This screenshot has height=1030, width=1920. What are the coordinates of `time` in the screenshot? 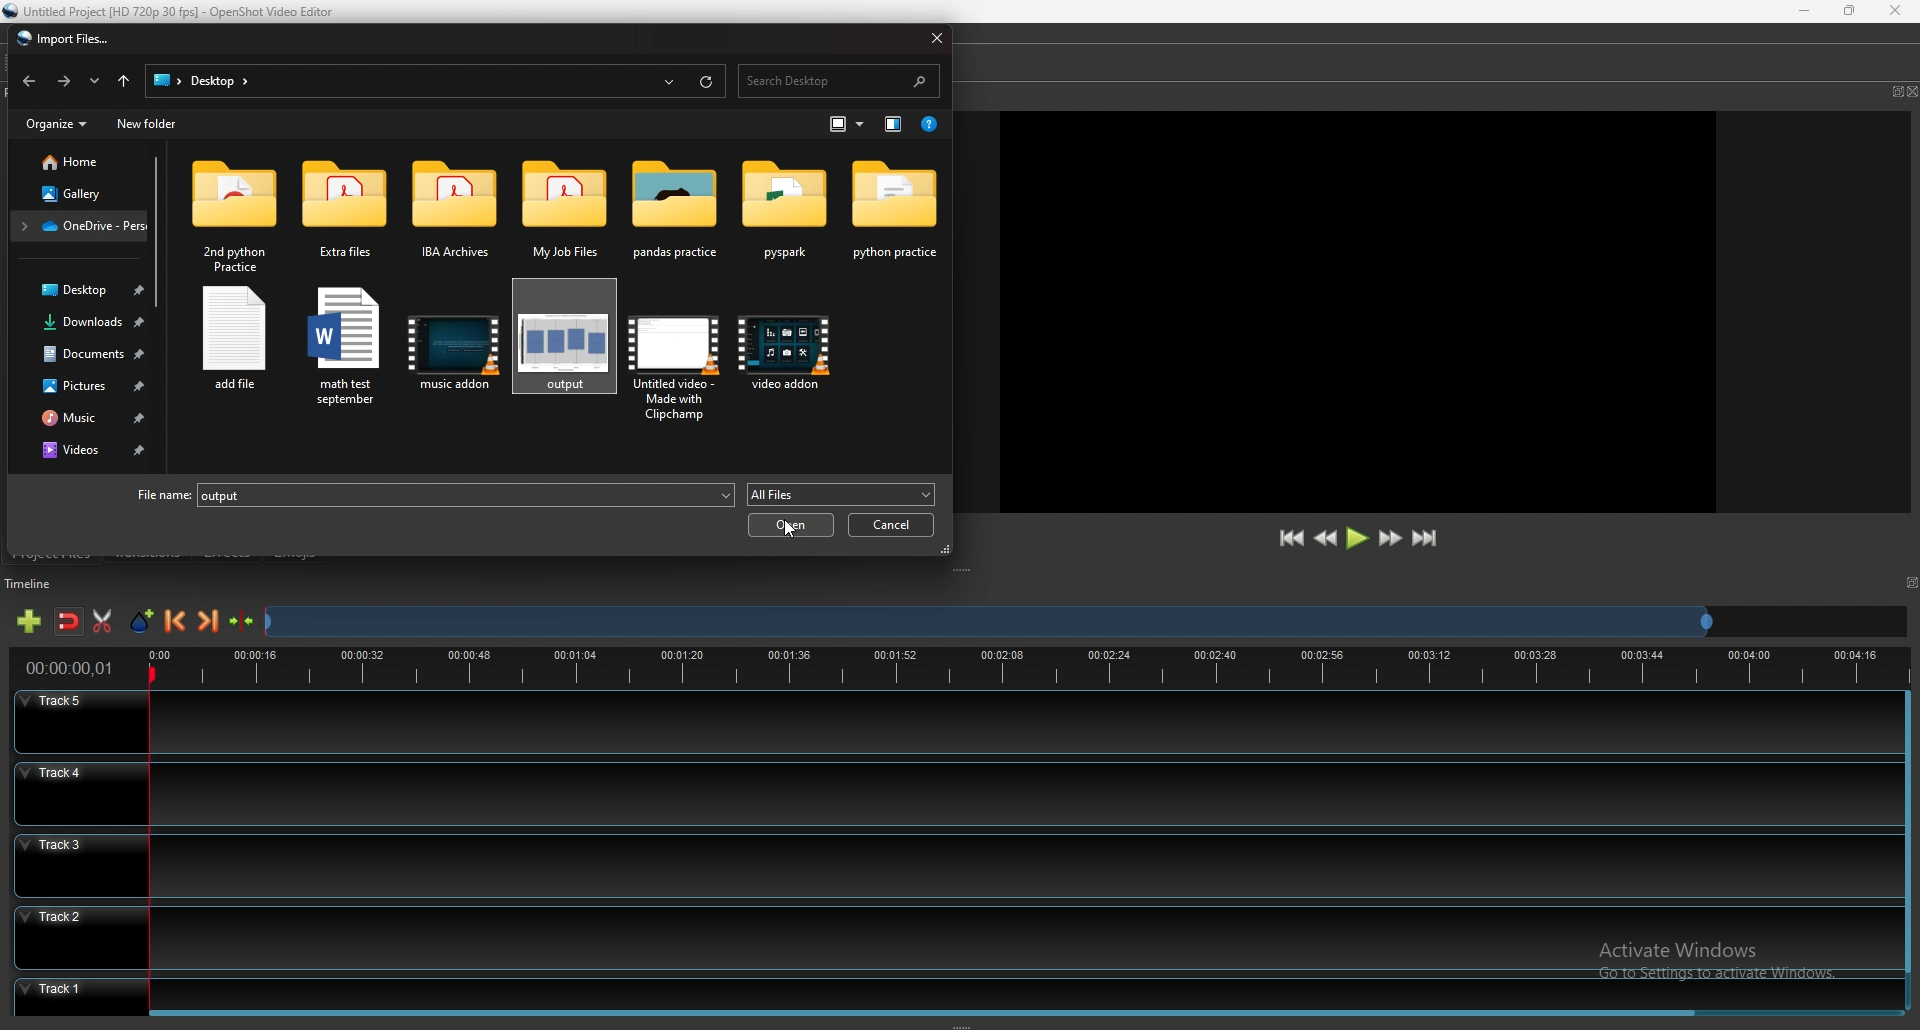 It's located at (70, 668).